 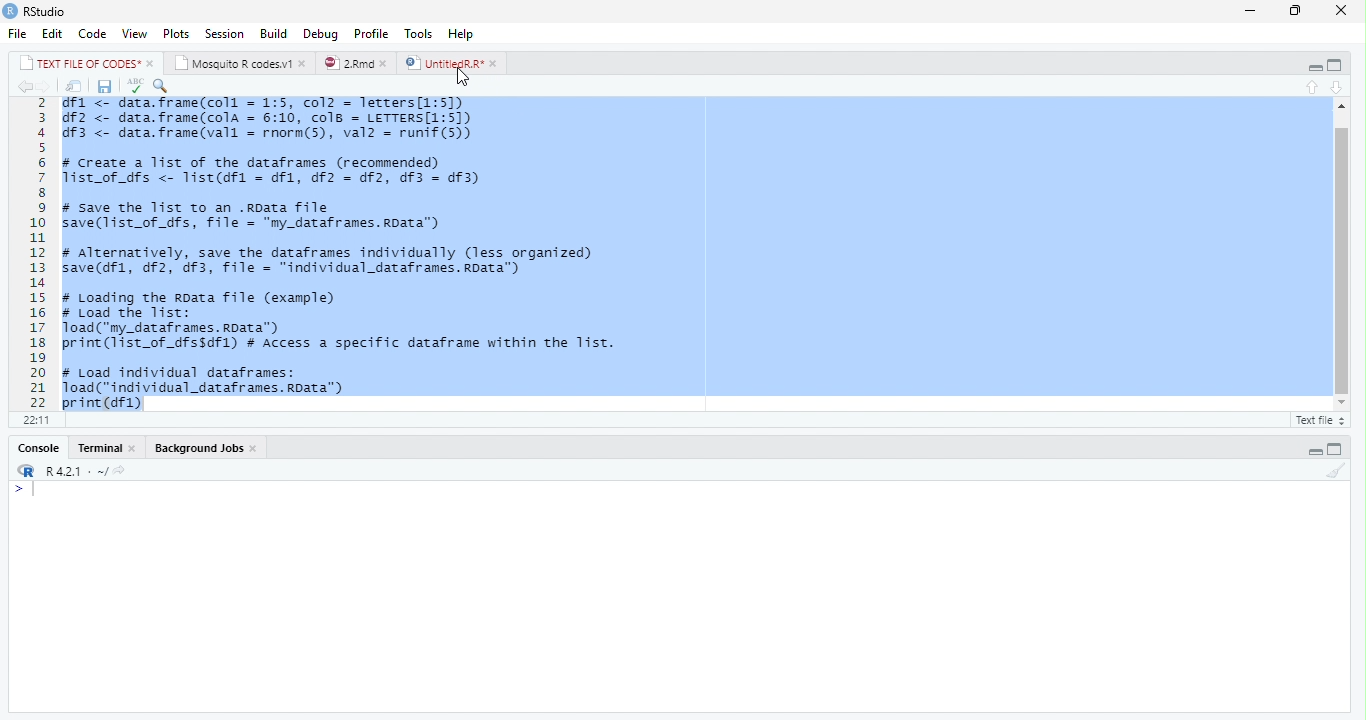 What do you see at coordinates (37, 448) in the screenshot?
I see `Console` at bounding box center [37, 448].